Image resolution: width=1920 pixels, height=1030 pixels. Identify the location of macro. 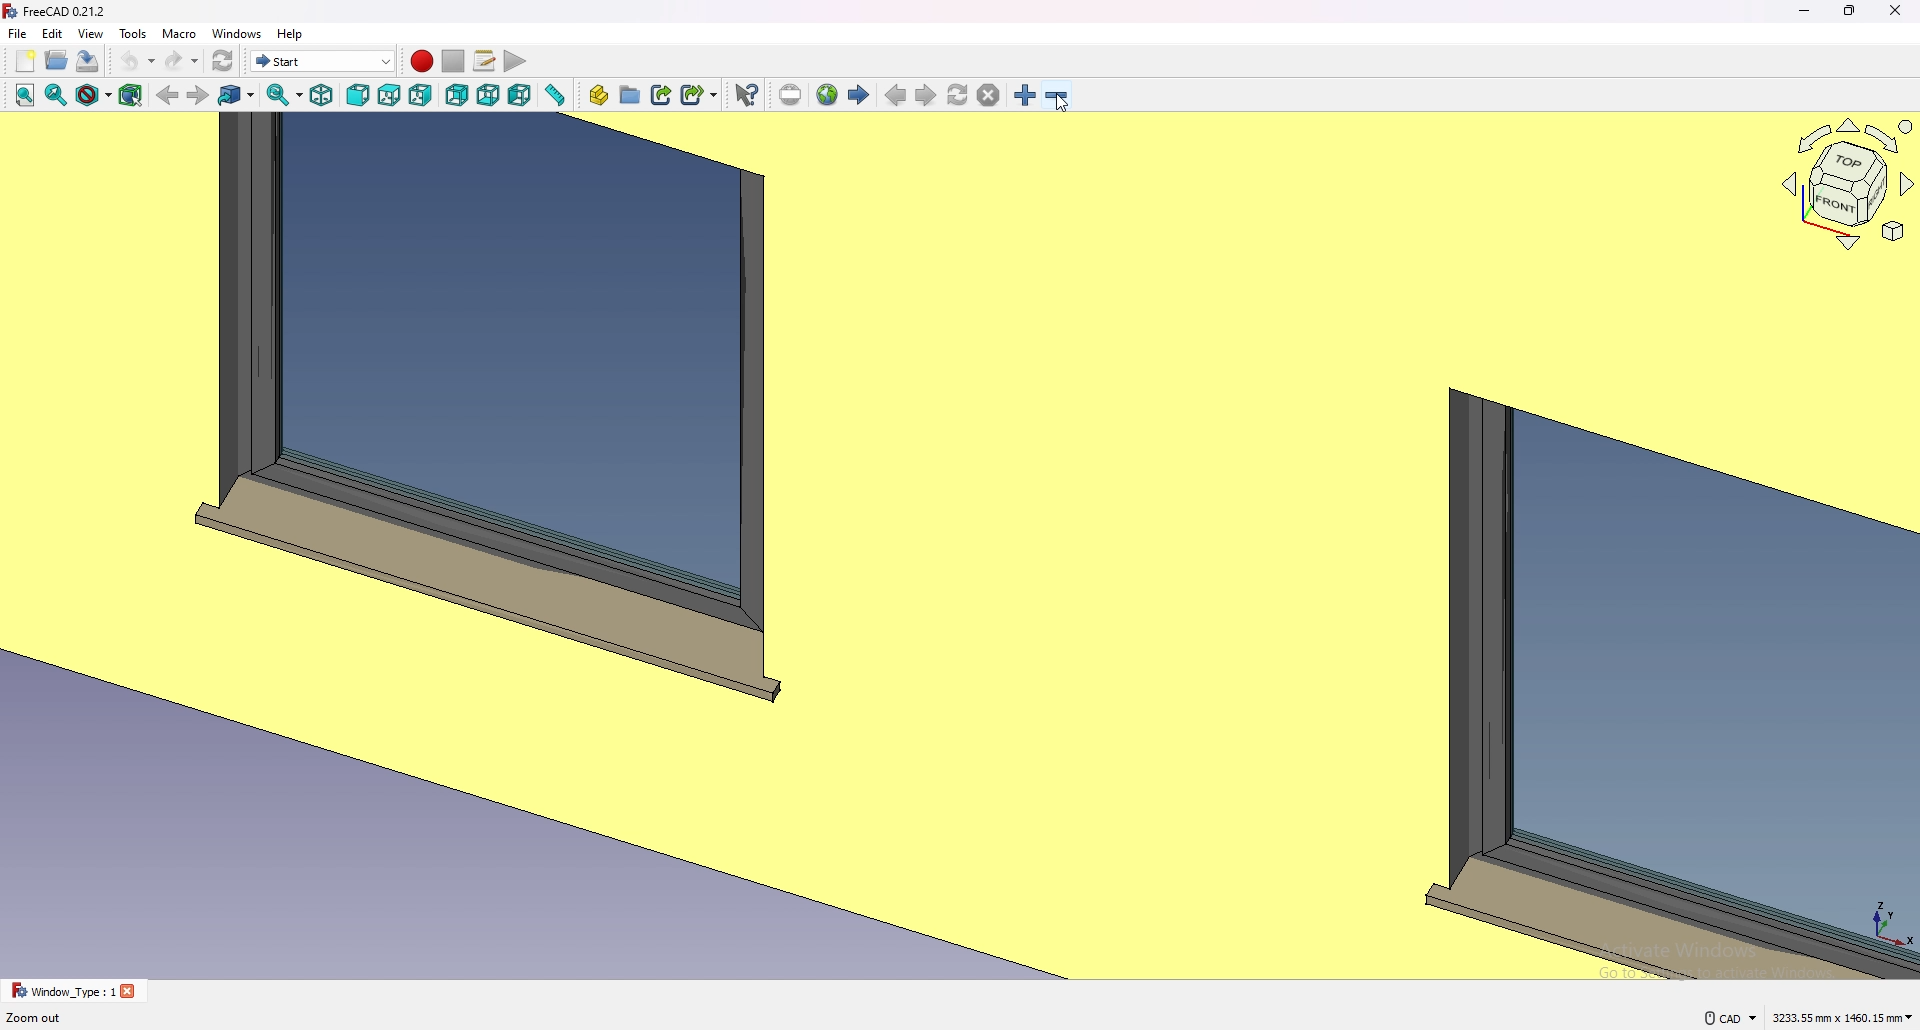
(181, 33).